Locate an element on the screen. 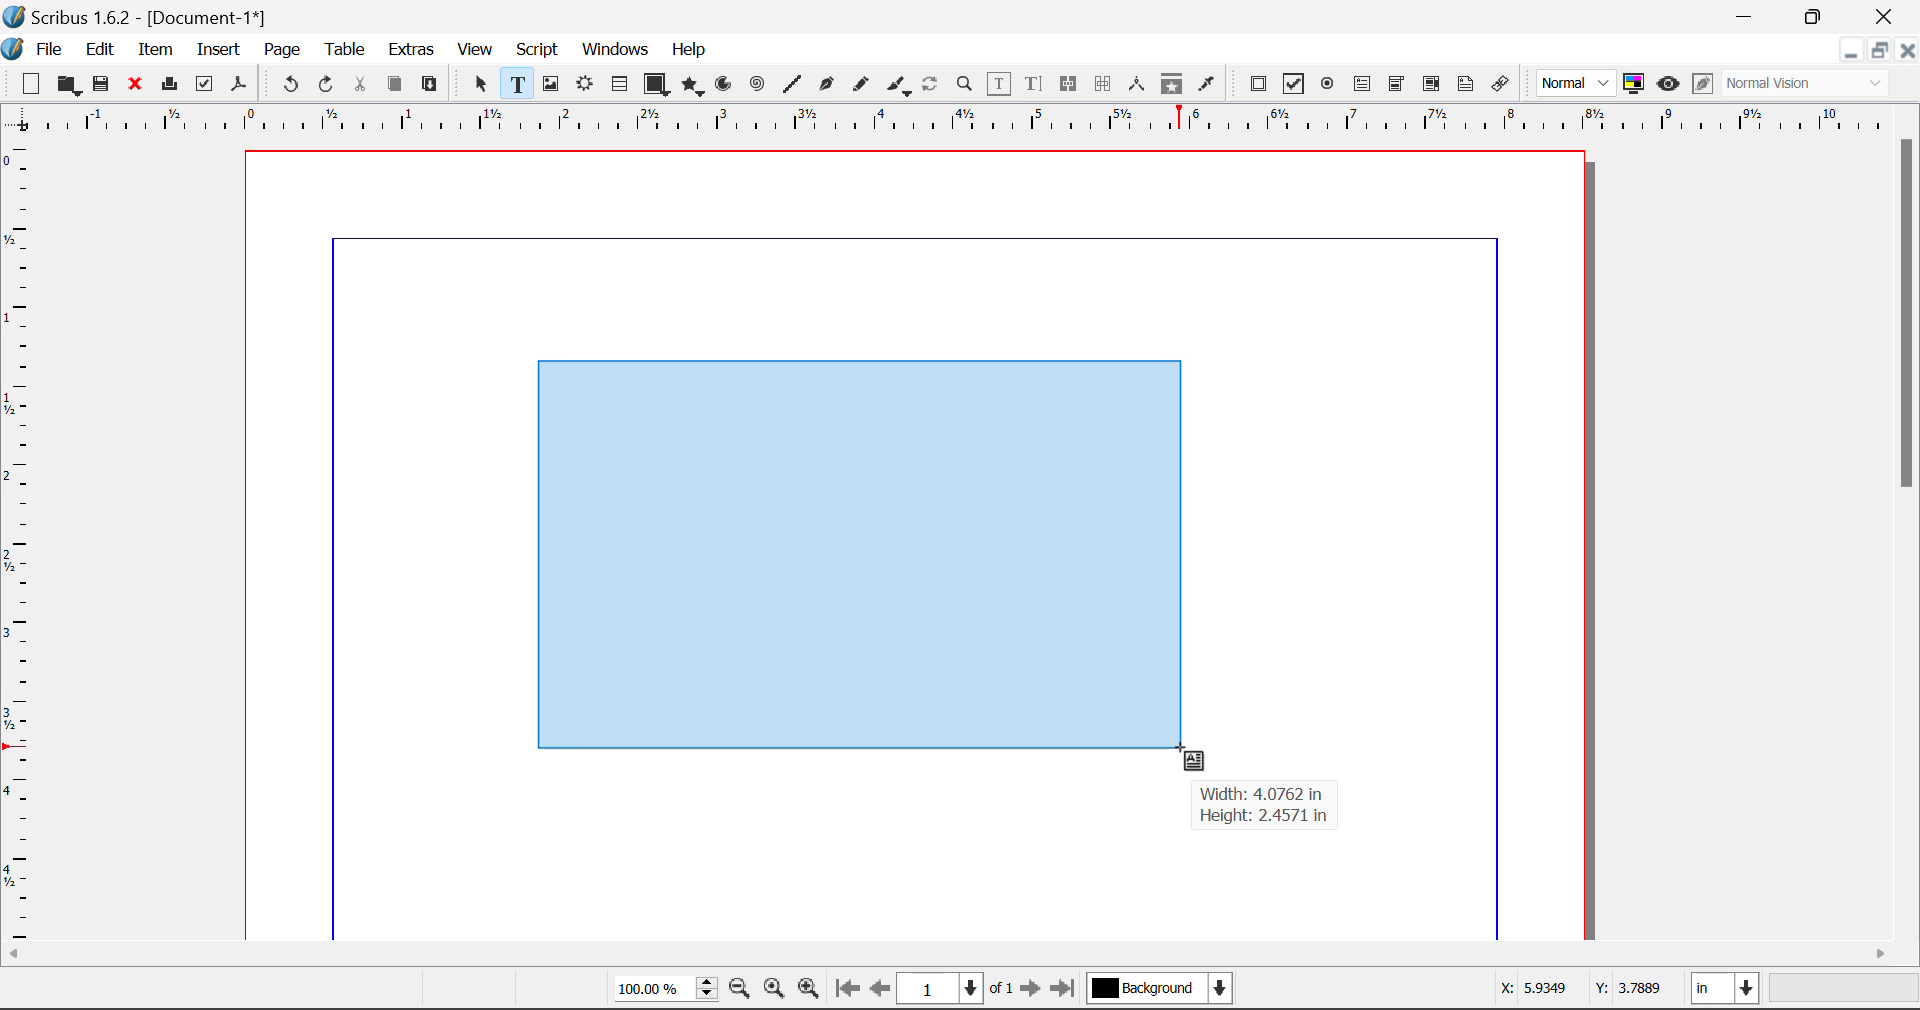 This screenshot has height=1010, width=1920. Measurement Units is located at coordinates (1727, 991).